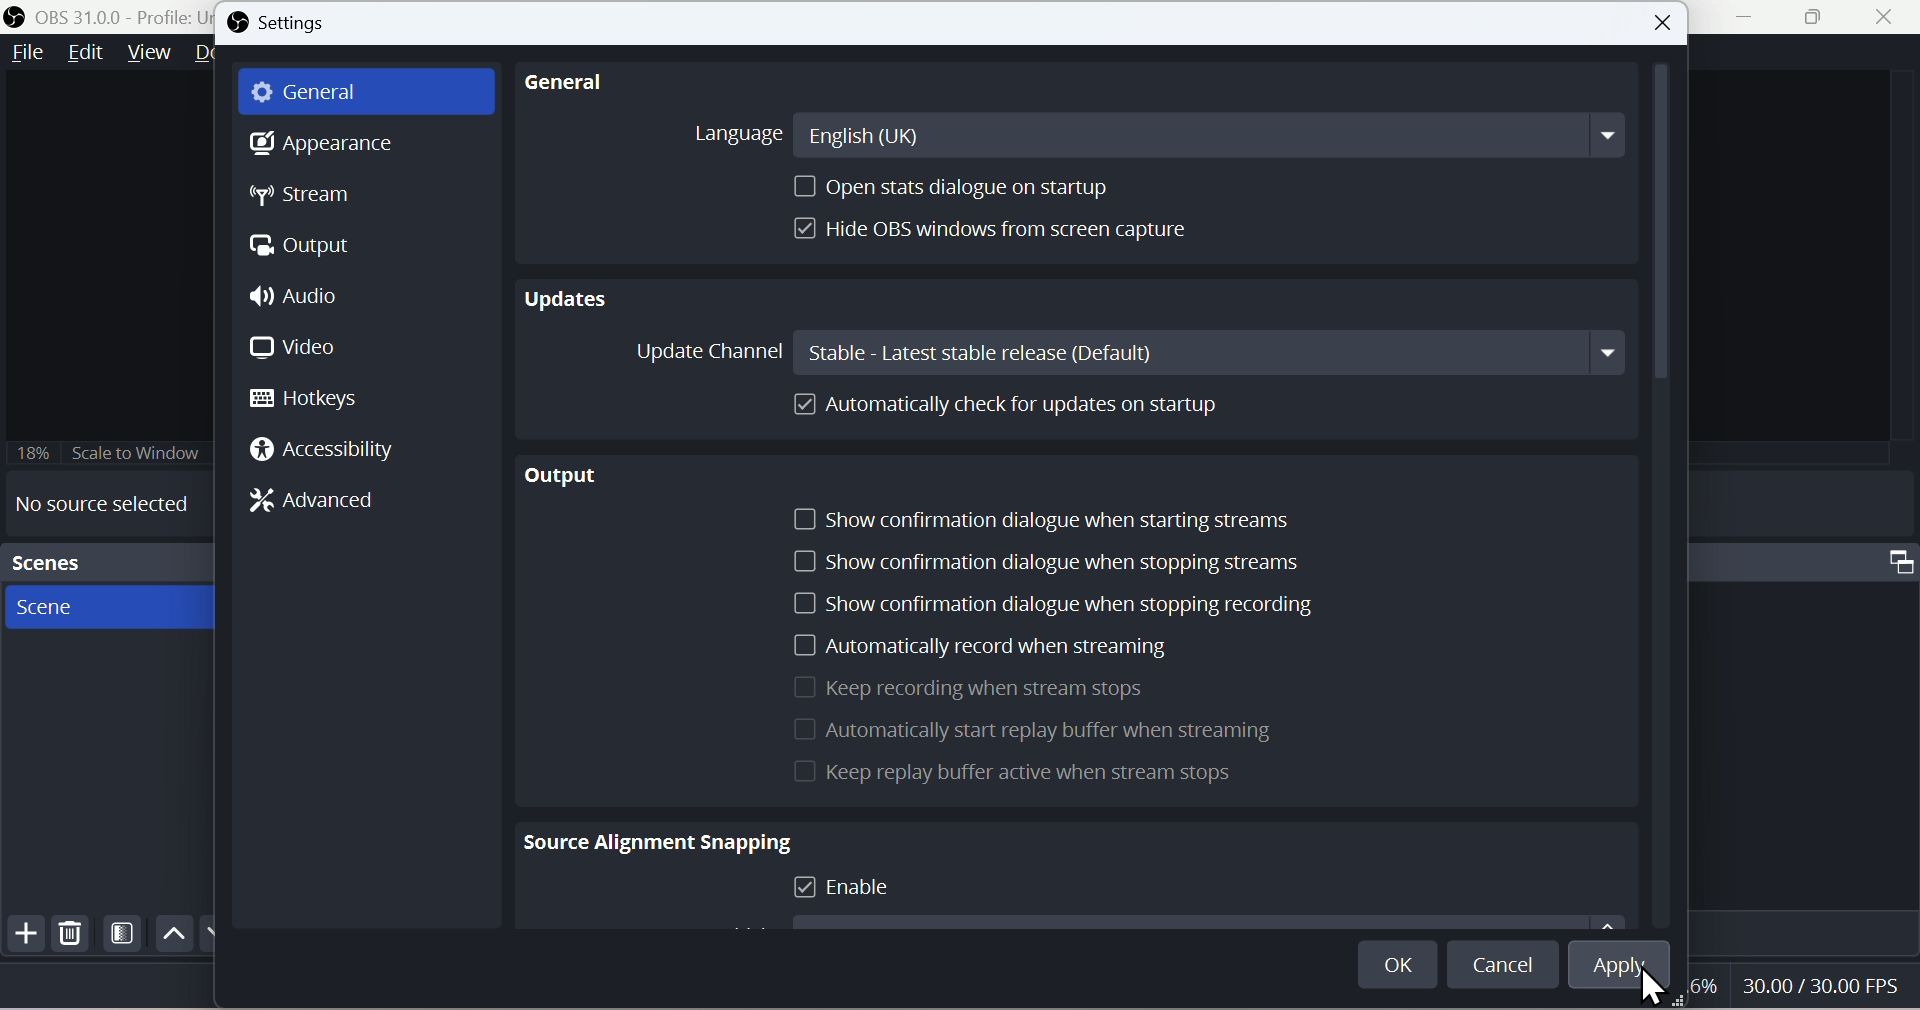 The width and height of the screenshot is (1920, 1010). I want to click on 30.00 FPS, so click(1829, 986).